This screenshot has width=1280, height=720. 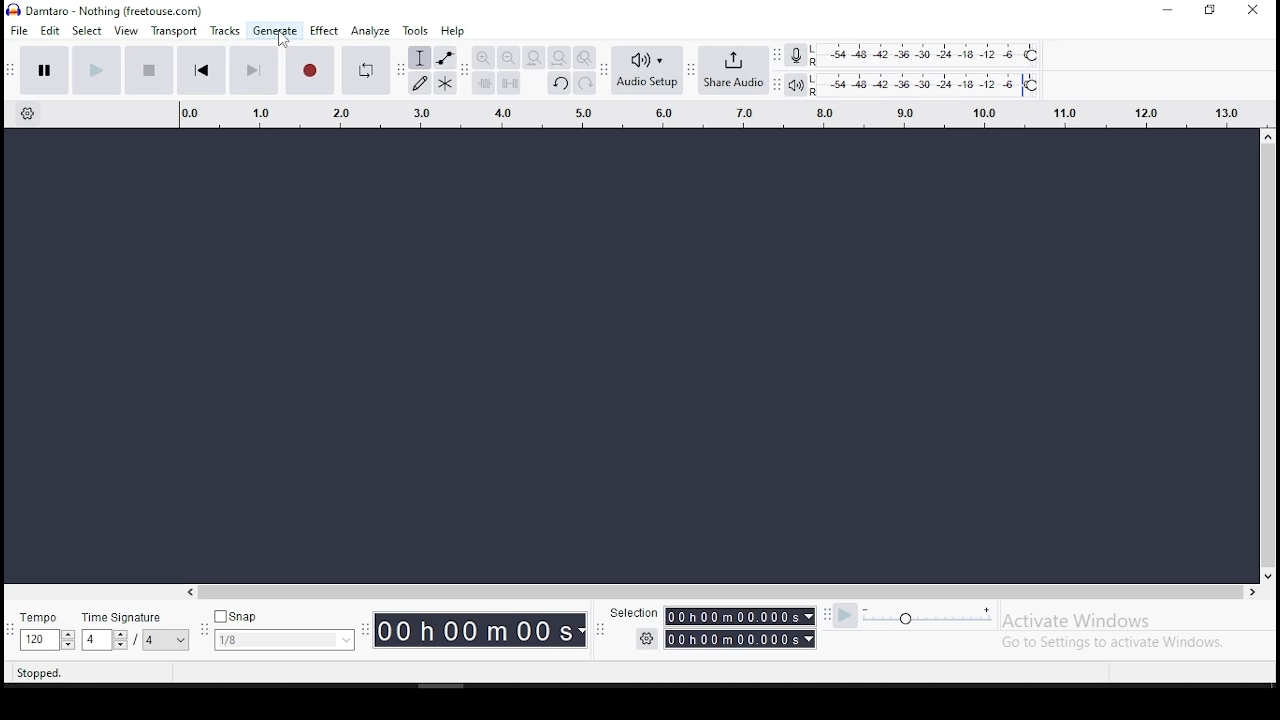 What do you see at coordinates (446, 83) in the screenshot?
I see `multi tool` at bounding box center [446, 83].